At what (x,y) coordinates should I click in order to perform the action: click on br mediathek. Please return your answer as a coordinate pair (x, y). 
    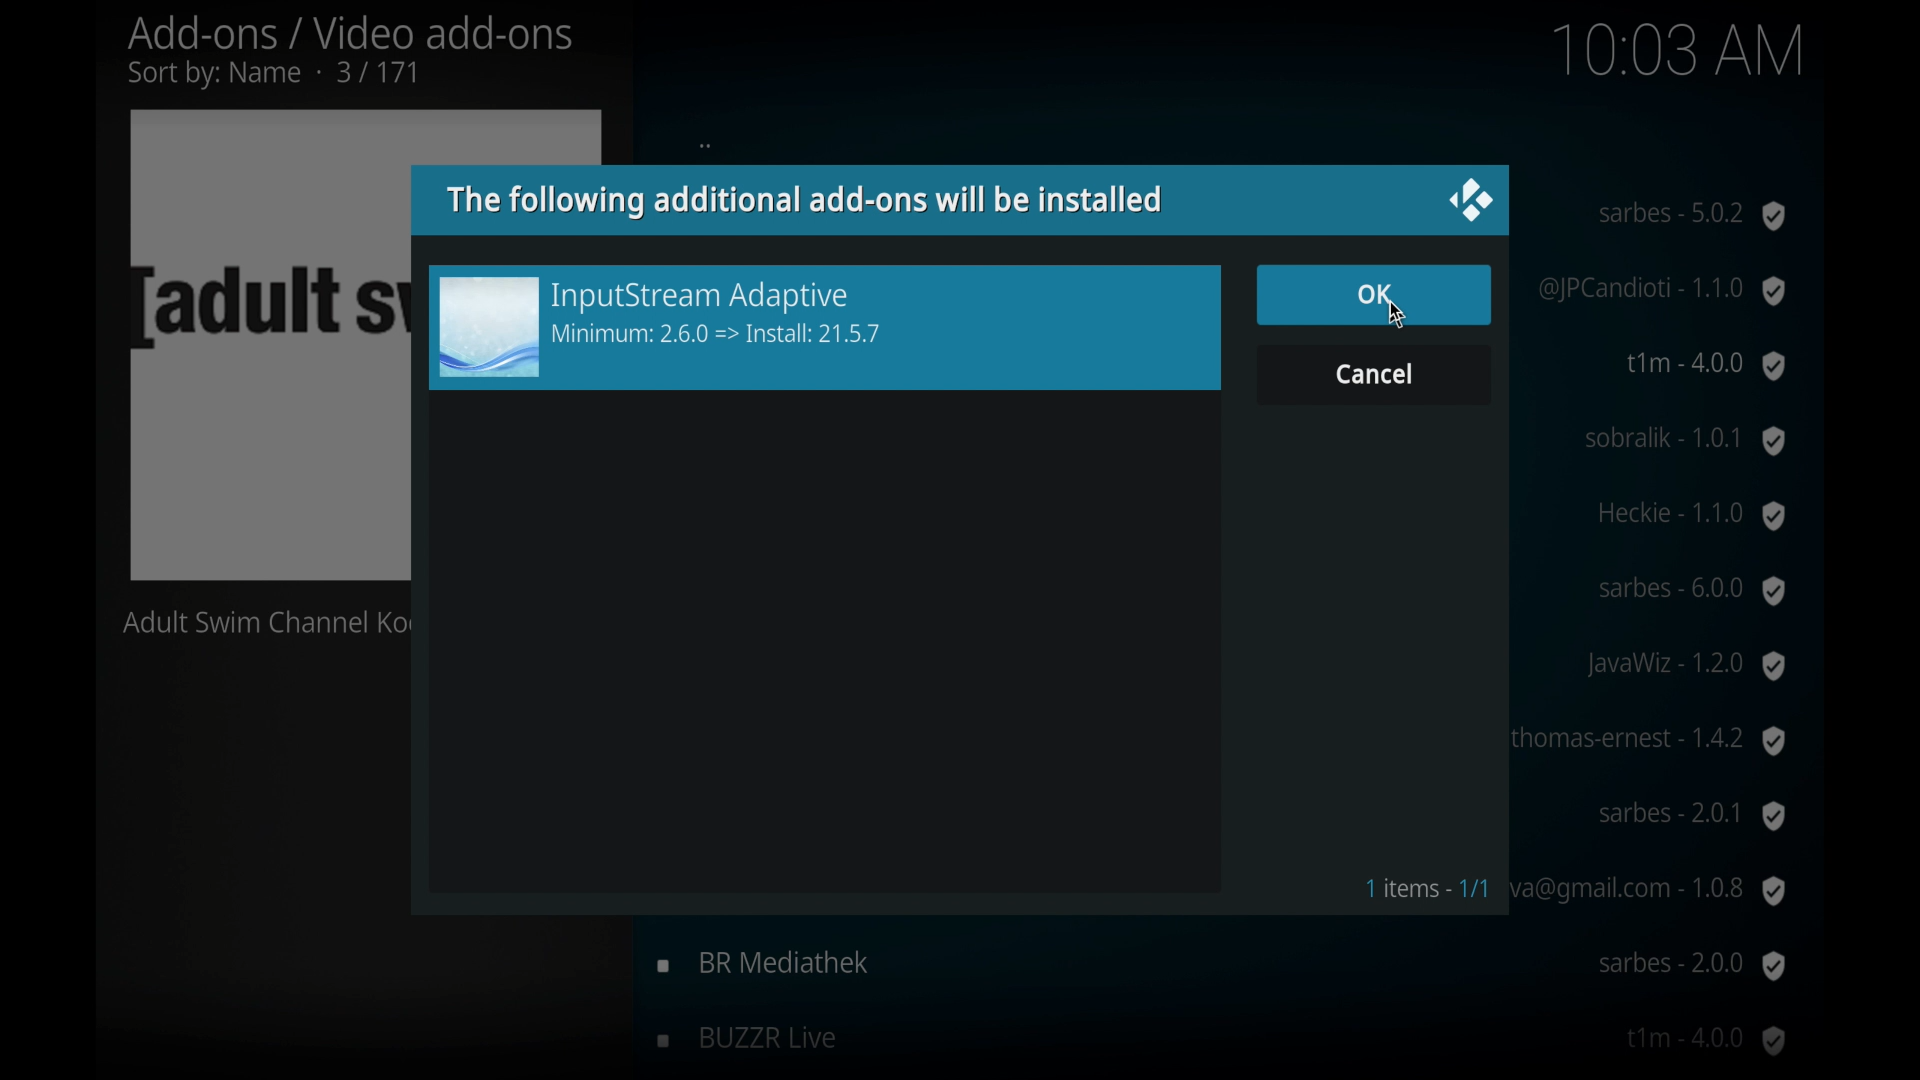
    Looking at the image, I should click on (1218, 961).